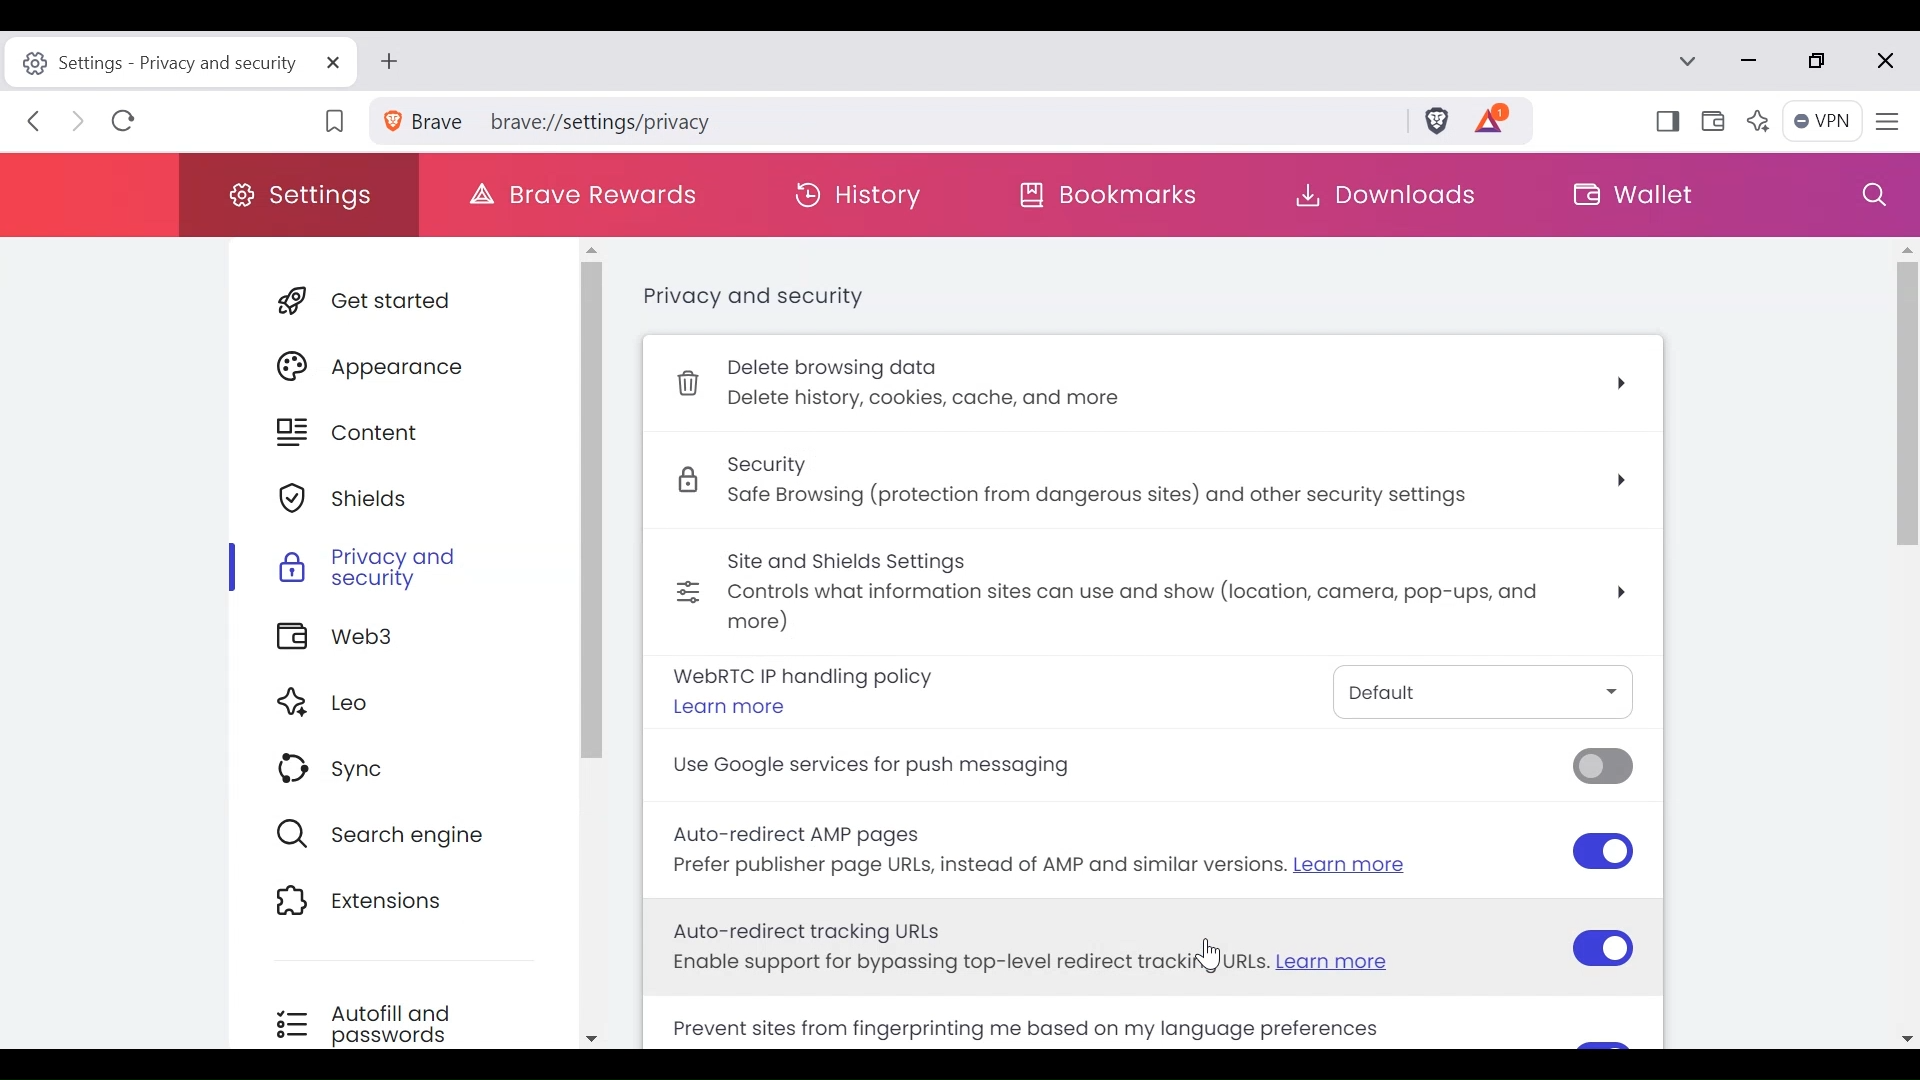 Image resolution: width=1920 pixels, height=1080 pixels. Describe the element at coordinates (301, 194) in the screenshot. I see `Settings` at that location.